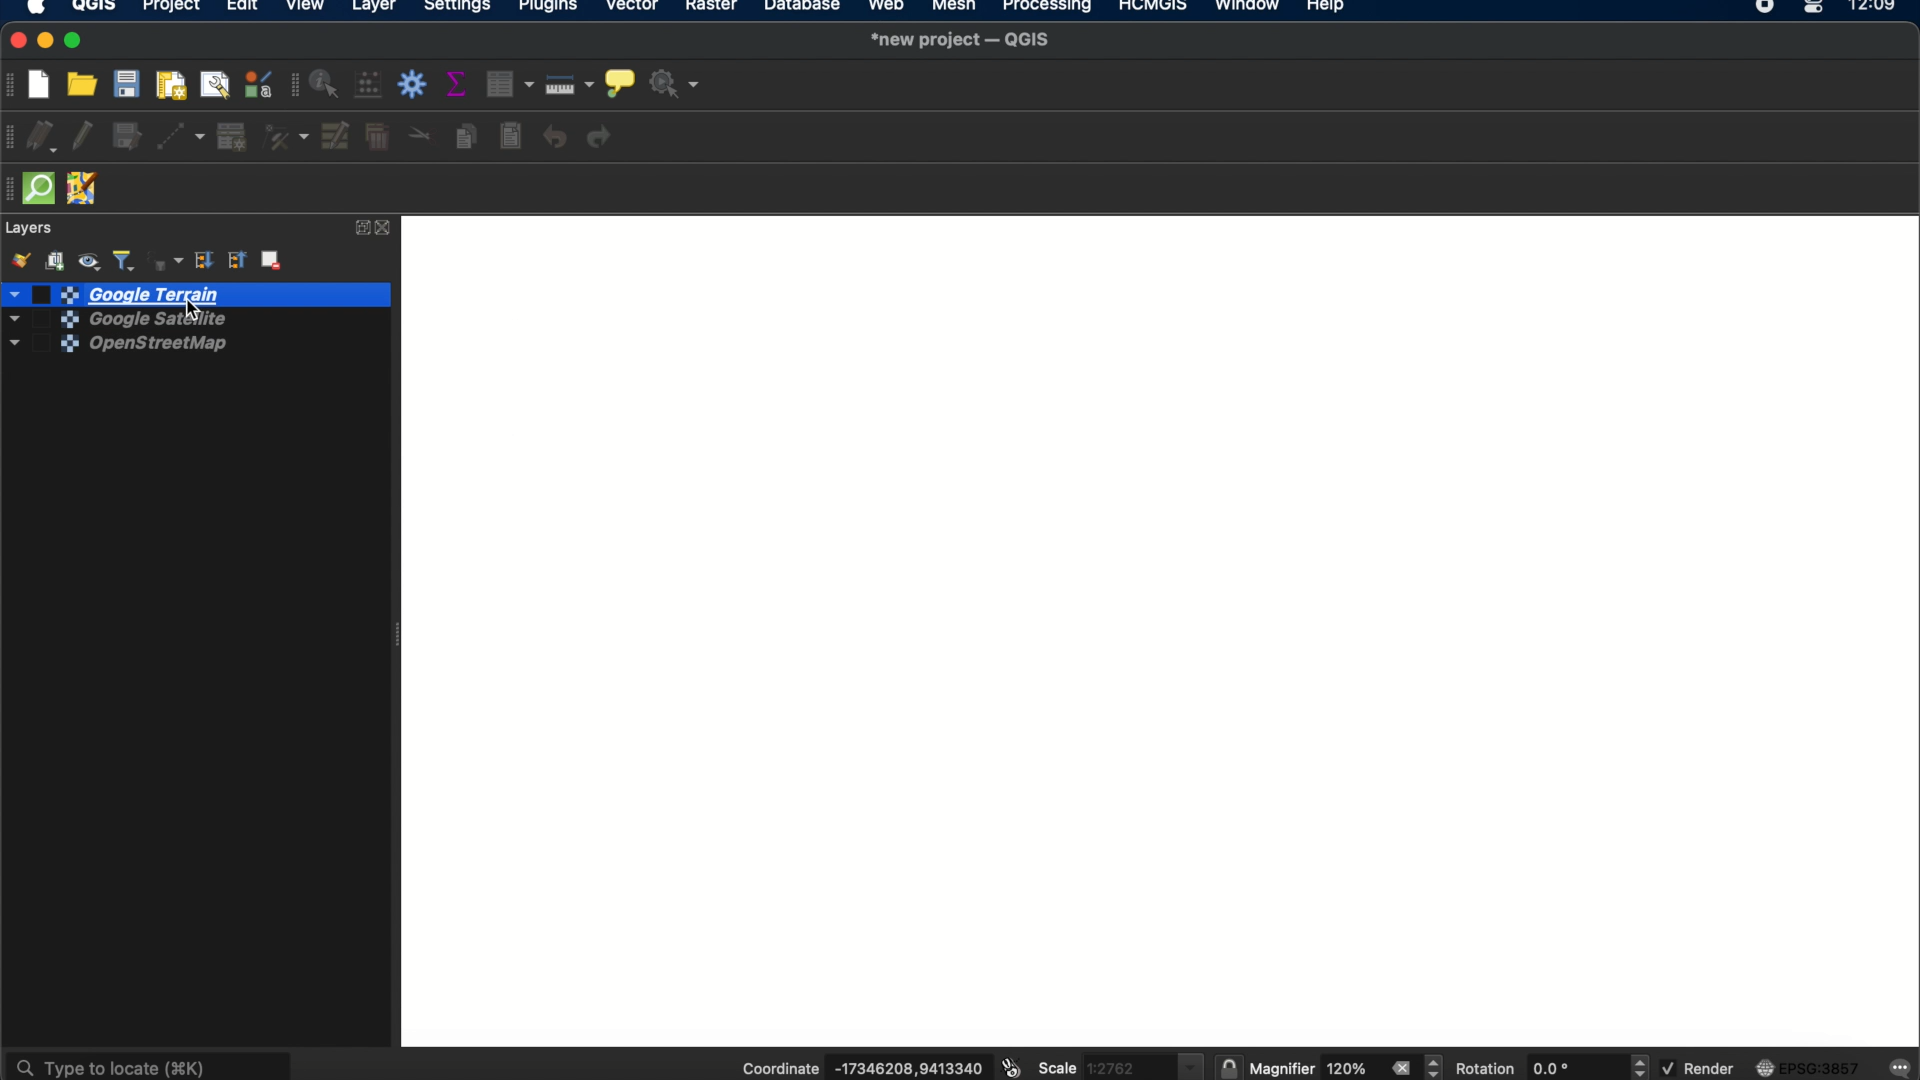  Describe the element at coordinates (555, 138) in the screenshot. I see `undo` at that location.